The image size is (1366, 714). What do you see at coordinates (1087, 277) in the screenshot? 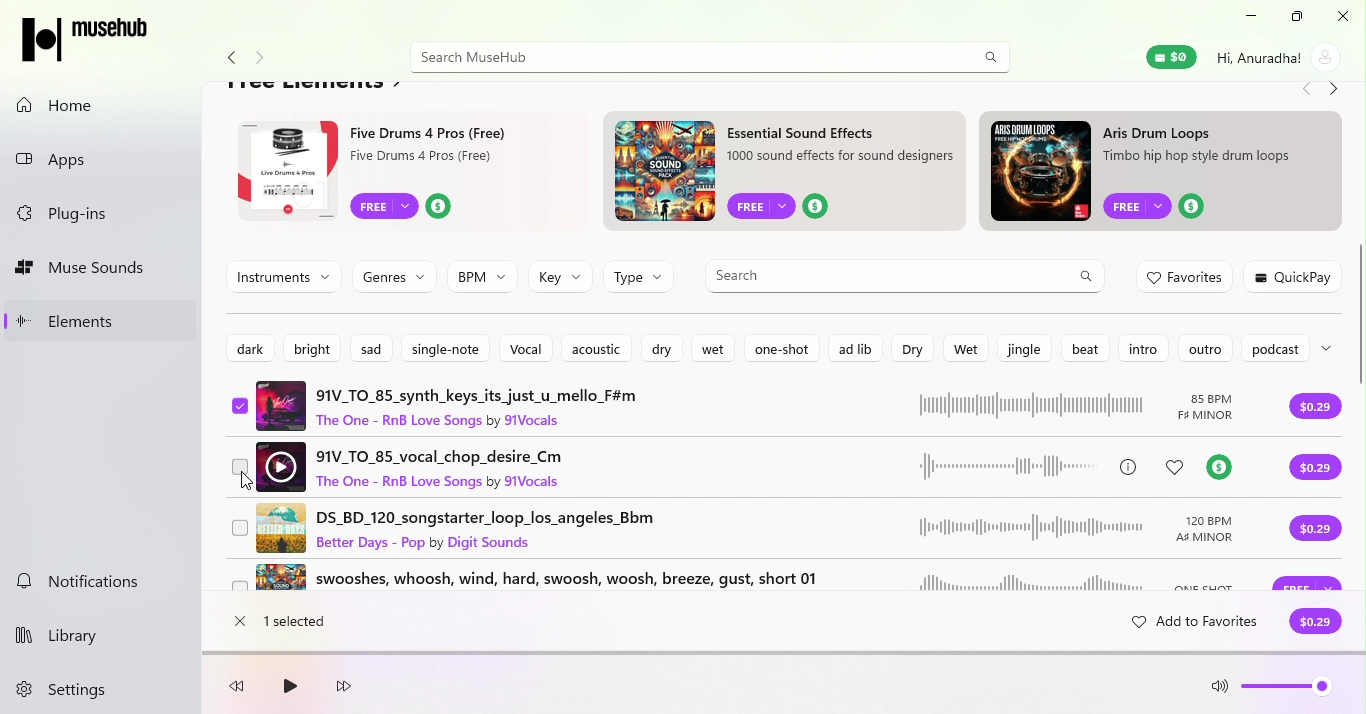
I see `Search` at bounding box center [1087, 277].